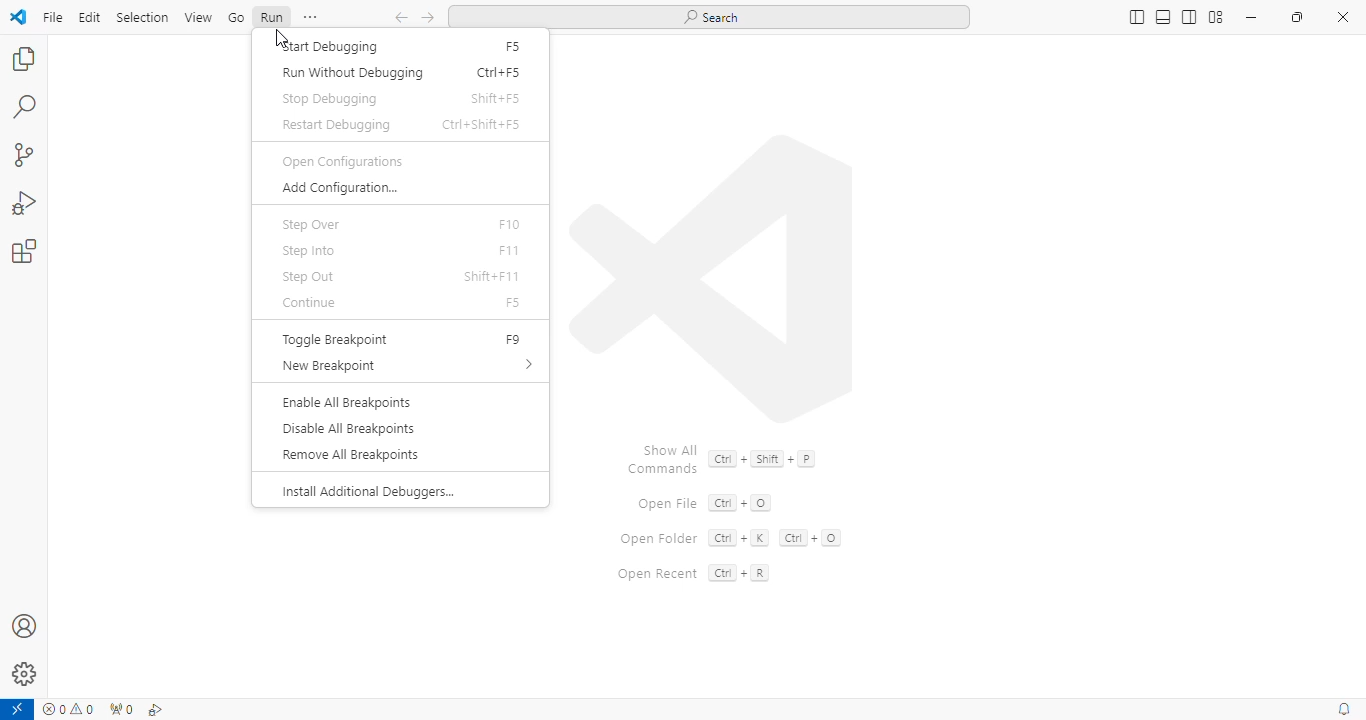 The width and height of the screenshot is (1366, 720). I want to click on open recent, so click(657, 574).